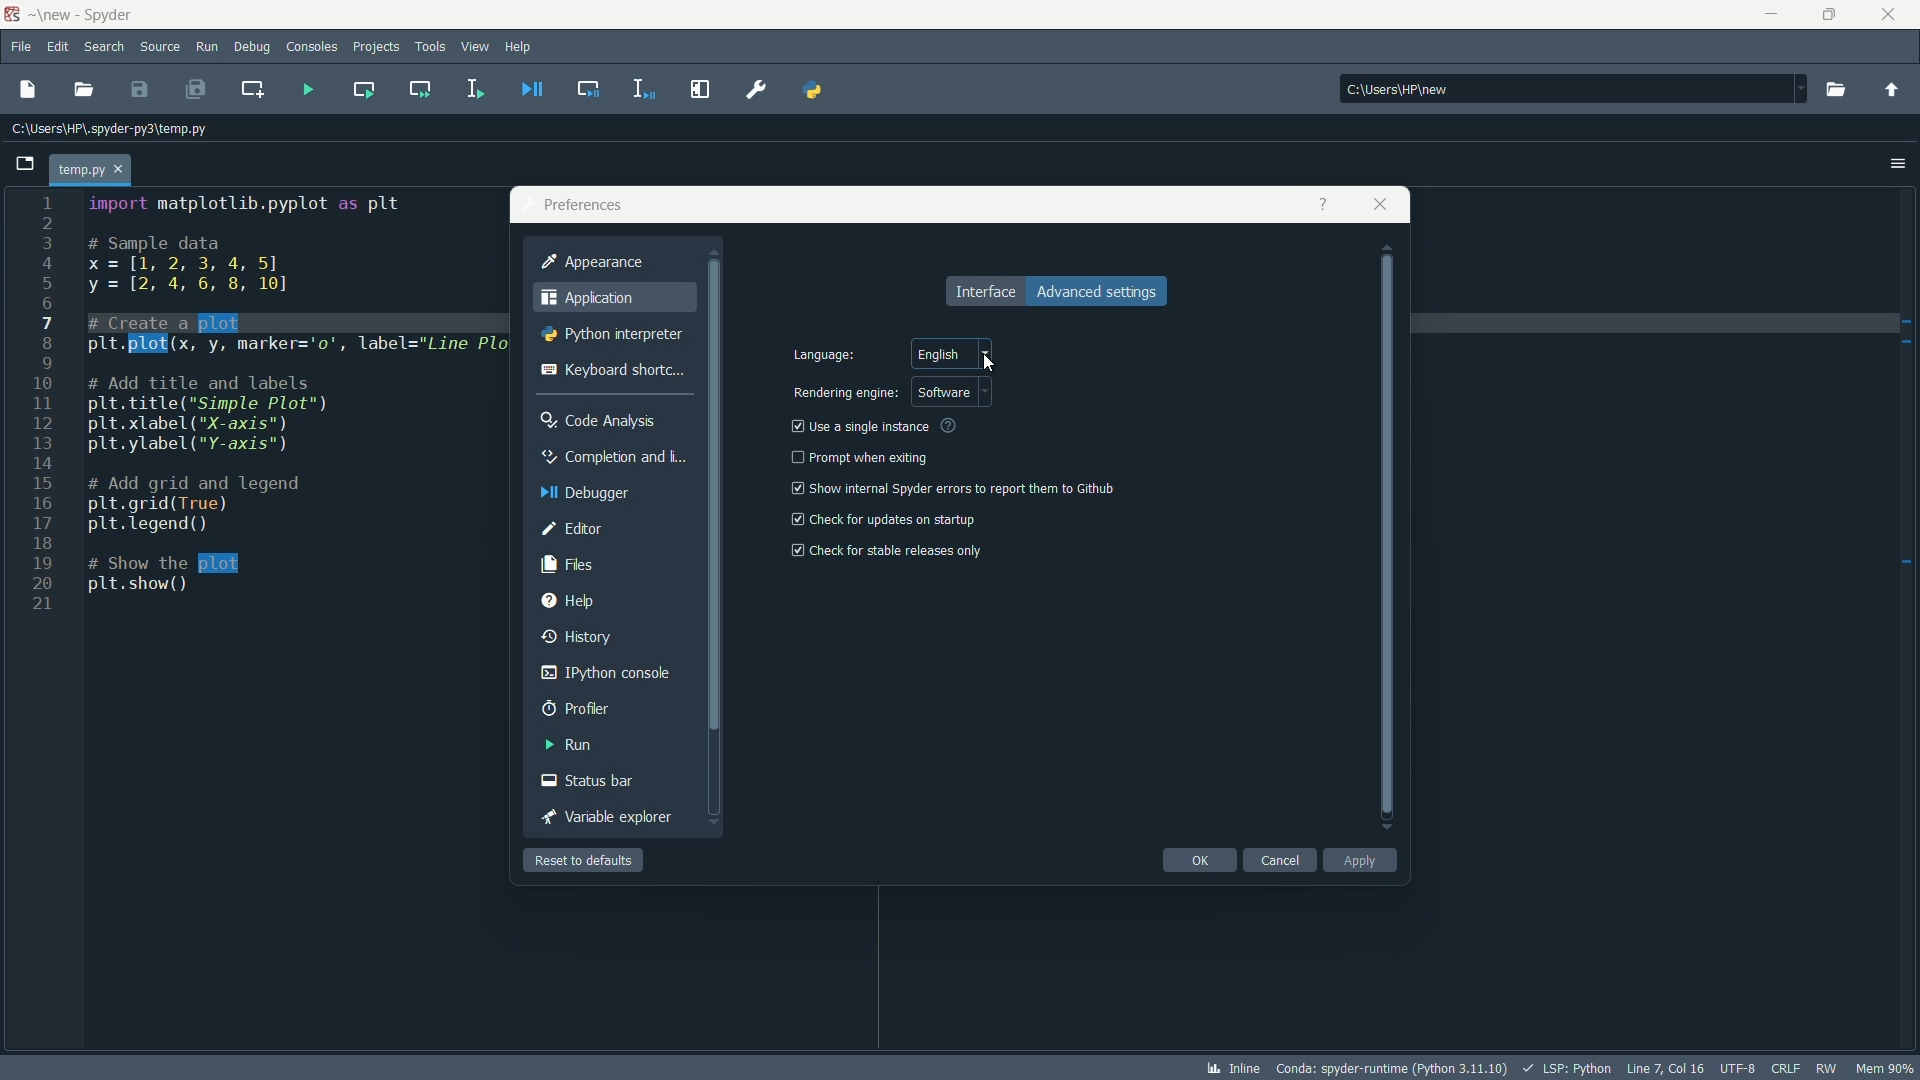  What do you see at coordinates (567, 565) in the screenshot?
I see `files` at bounding box center [567, 565].